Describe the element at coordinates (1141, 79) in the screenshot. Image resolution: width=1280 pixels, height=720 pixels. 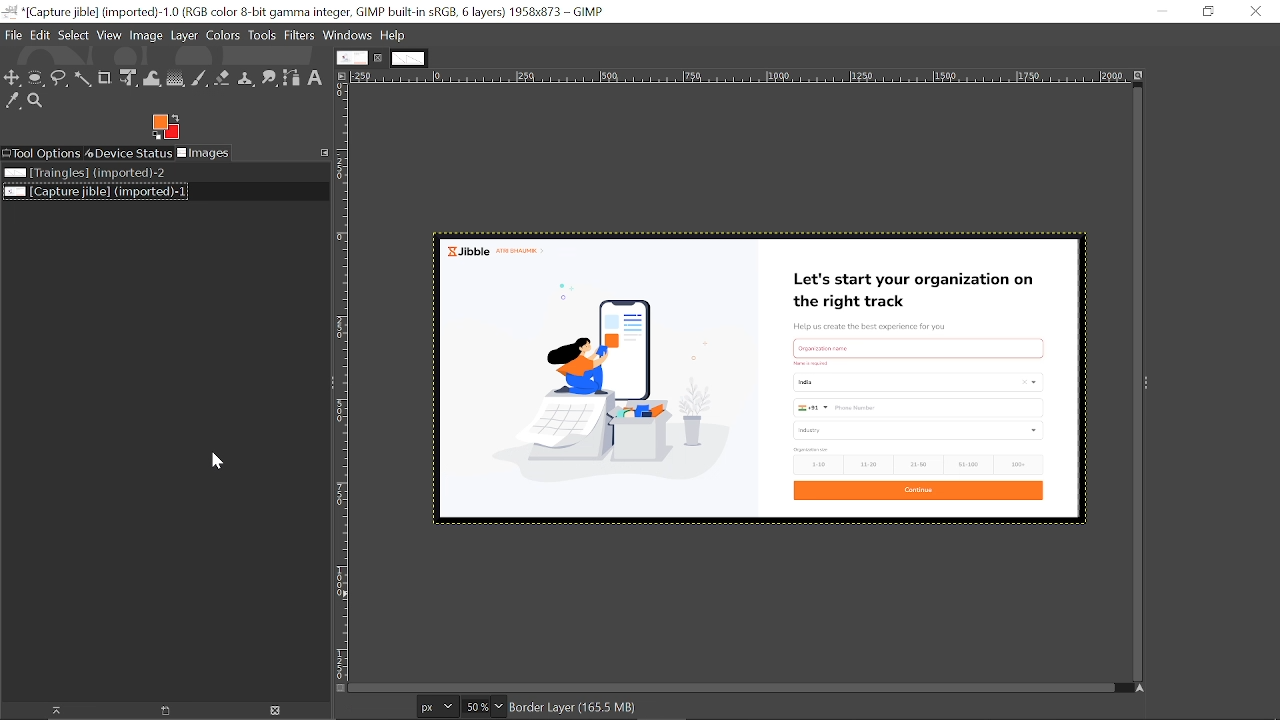
I see `Zoom image when window size changes` at that location.